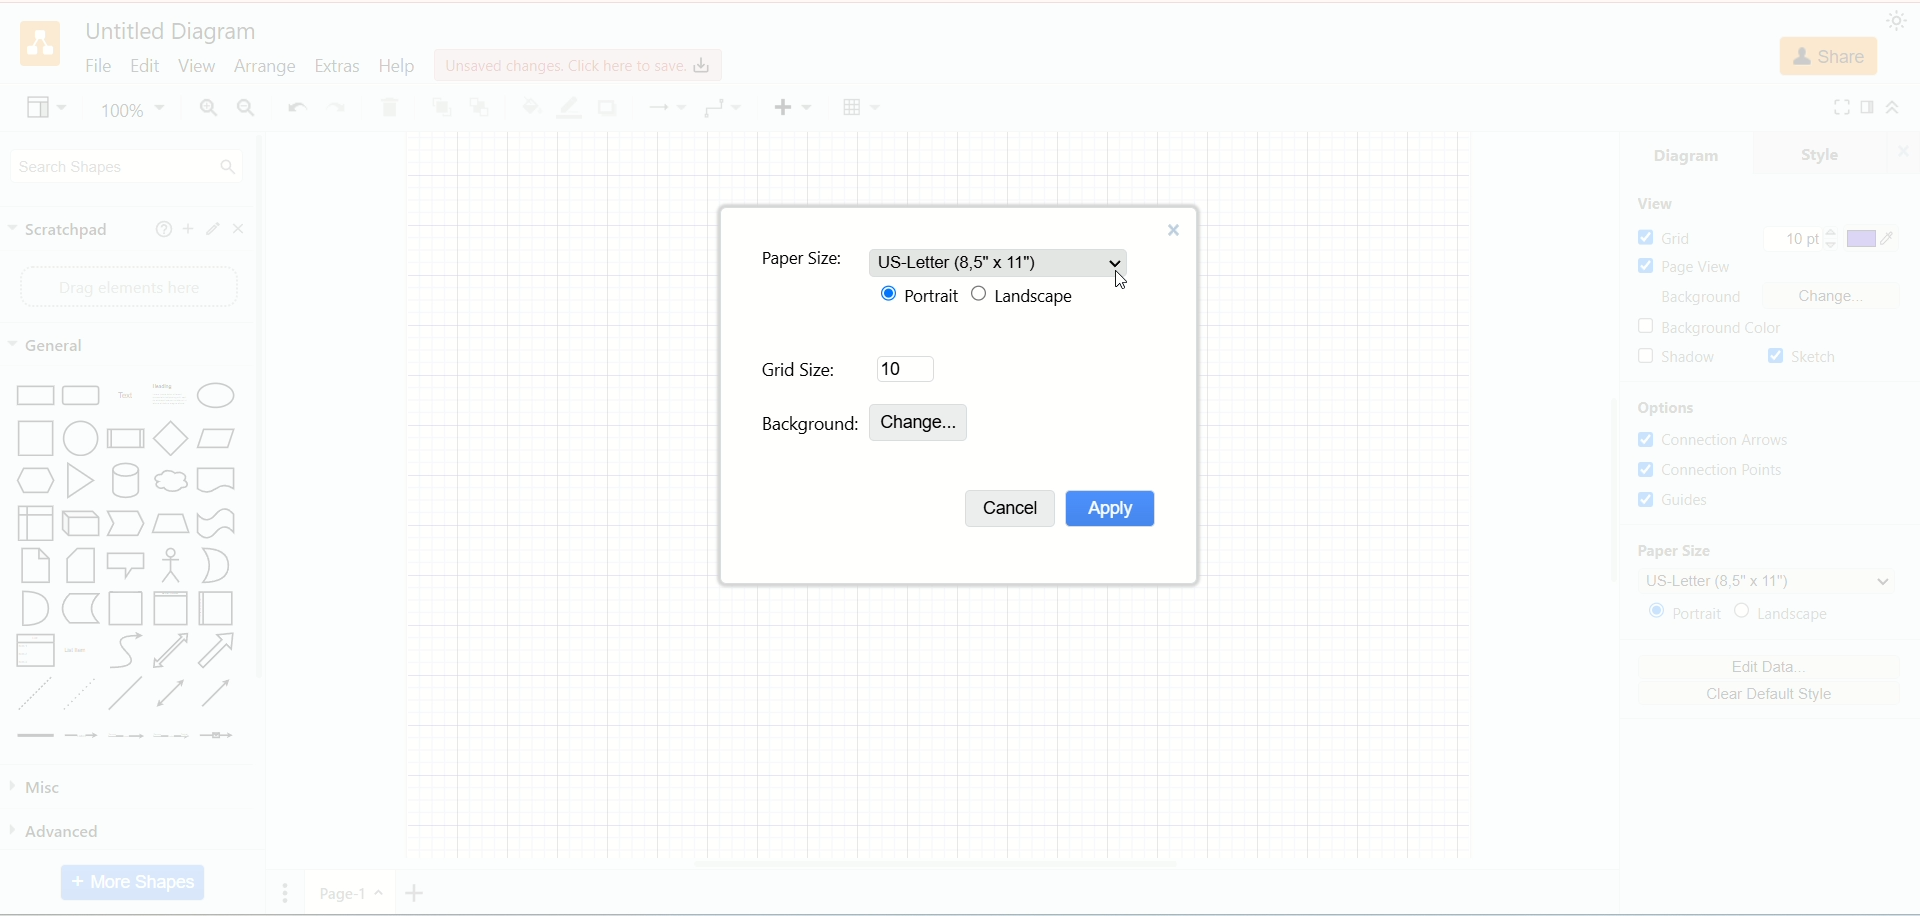 The height and width of the screenshot is (916, 1920). What do you see at coordinates (1000, 262) in the screenshot?
I see `US-letter` at bounding box center [1000, 262].